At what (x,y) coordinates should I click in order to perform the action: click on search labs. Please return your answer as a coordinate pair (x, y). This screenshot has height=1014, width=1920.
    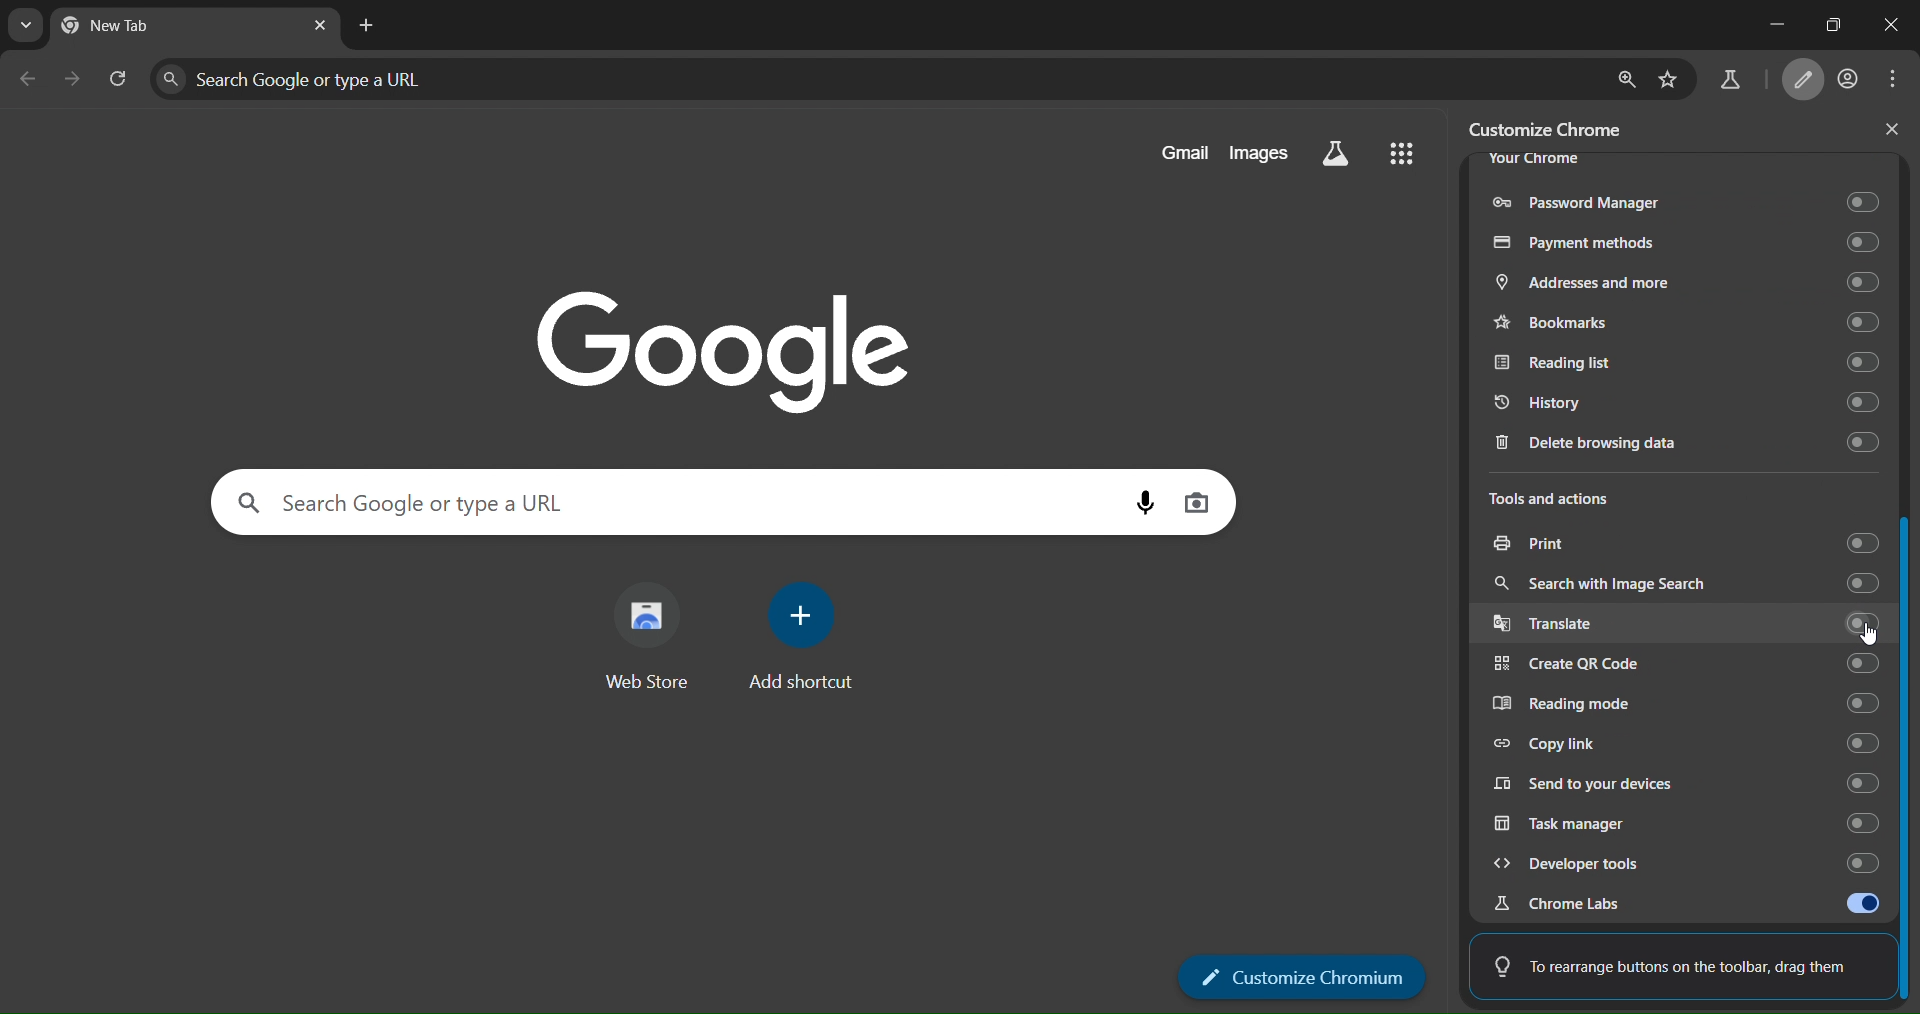
    Looking at the image, I should click on (1337, 154).